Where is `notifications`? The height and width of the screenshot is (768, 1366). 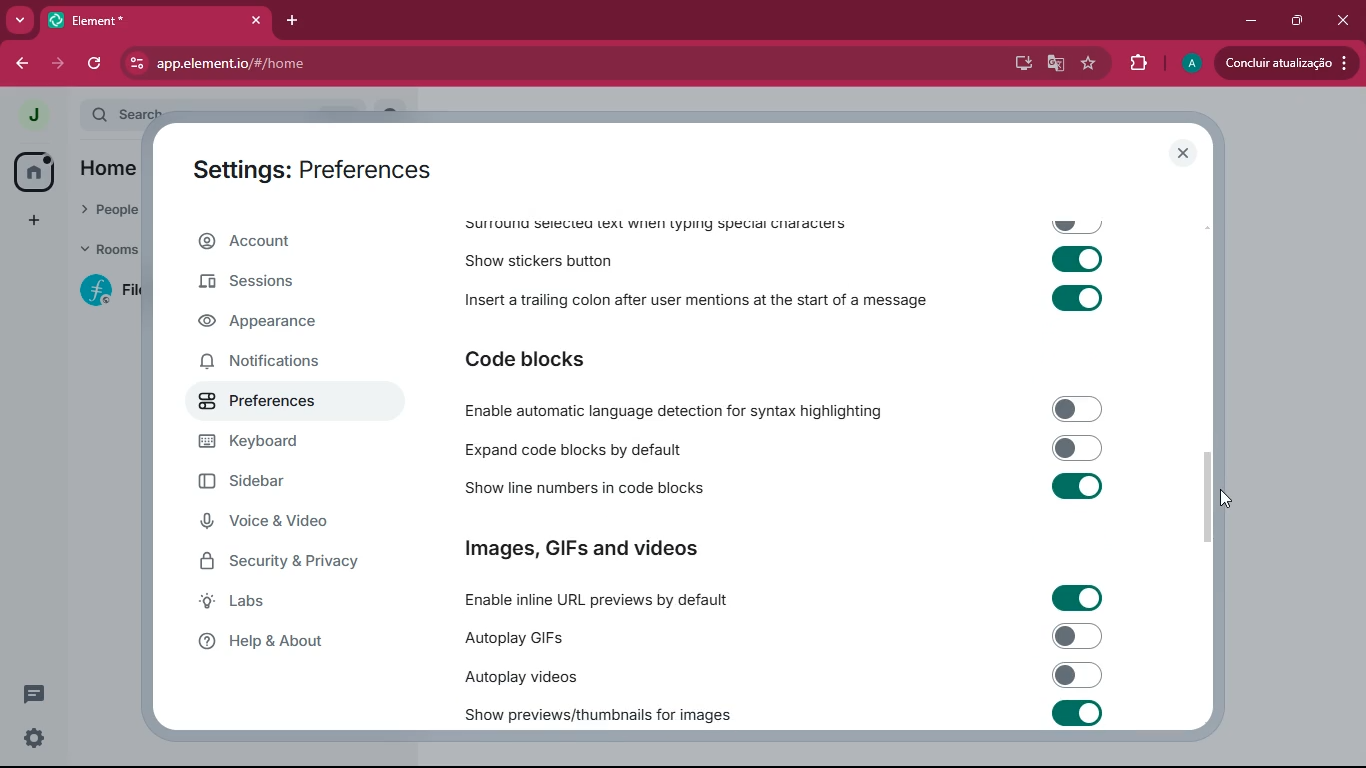
notifications is located at coordinates (275, 365).